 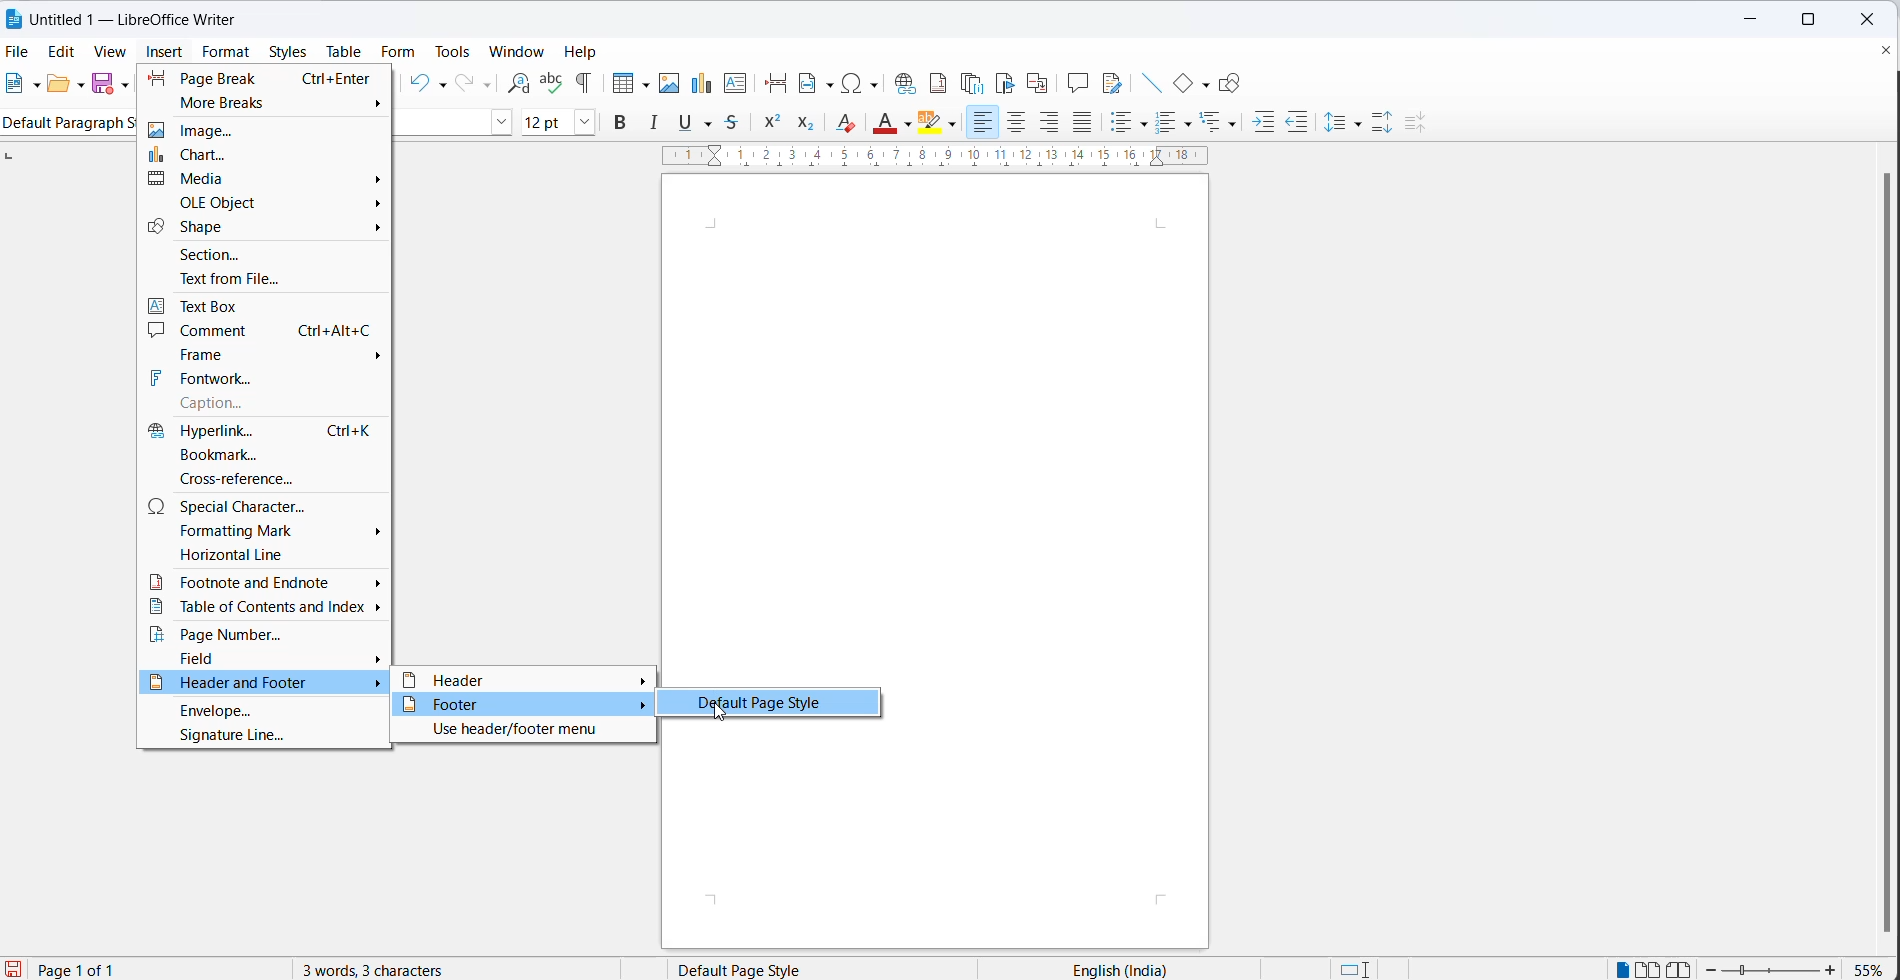 What do you see at coordinates (1050, 123) in the screenshot?
I see `text align right` at bounding box center [1050, 123].